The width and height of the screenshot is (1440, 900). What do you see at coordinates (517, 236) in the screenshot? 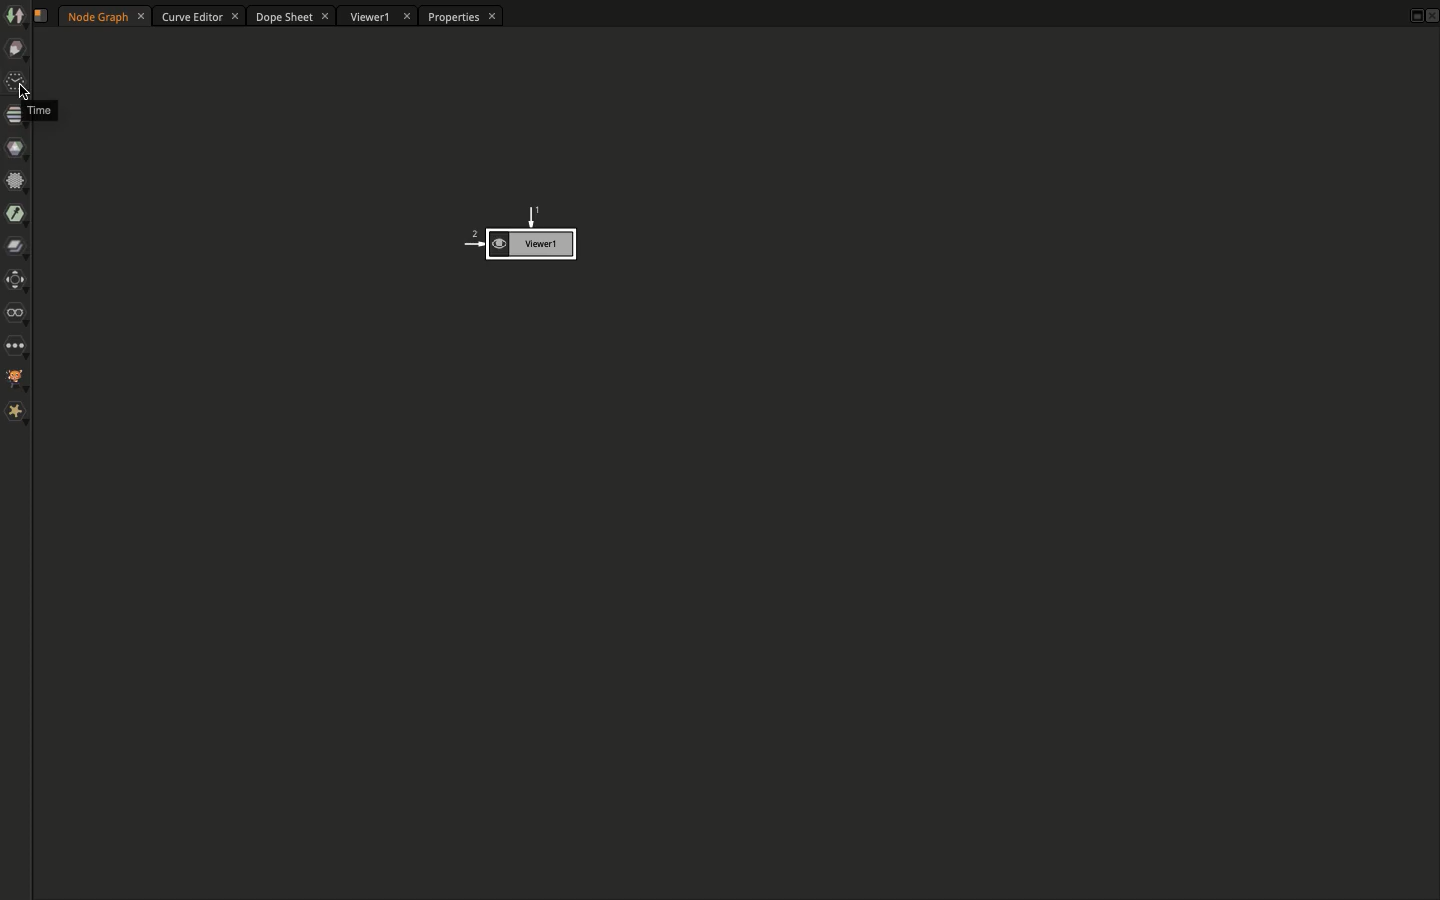
I see `Viewer node` at bounding box center [517, 236].